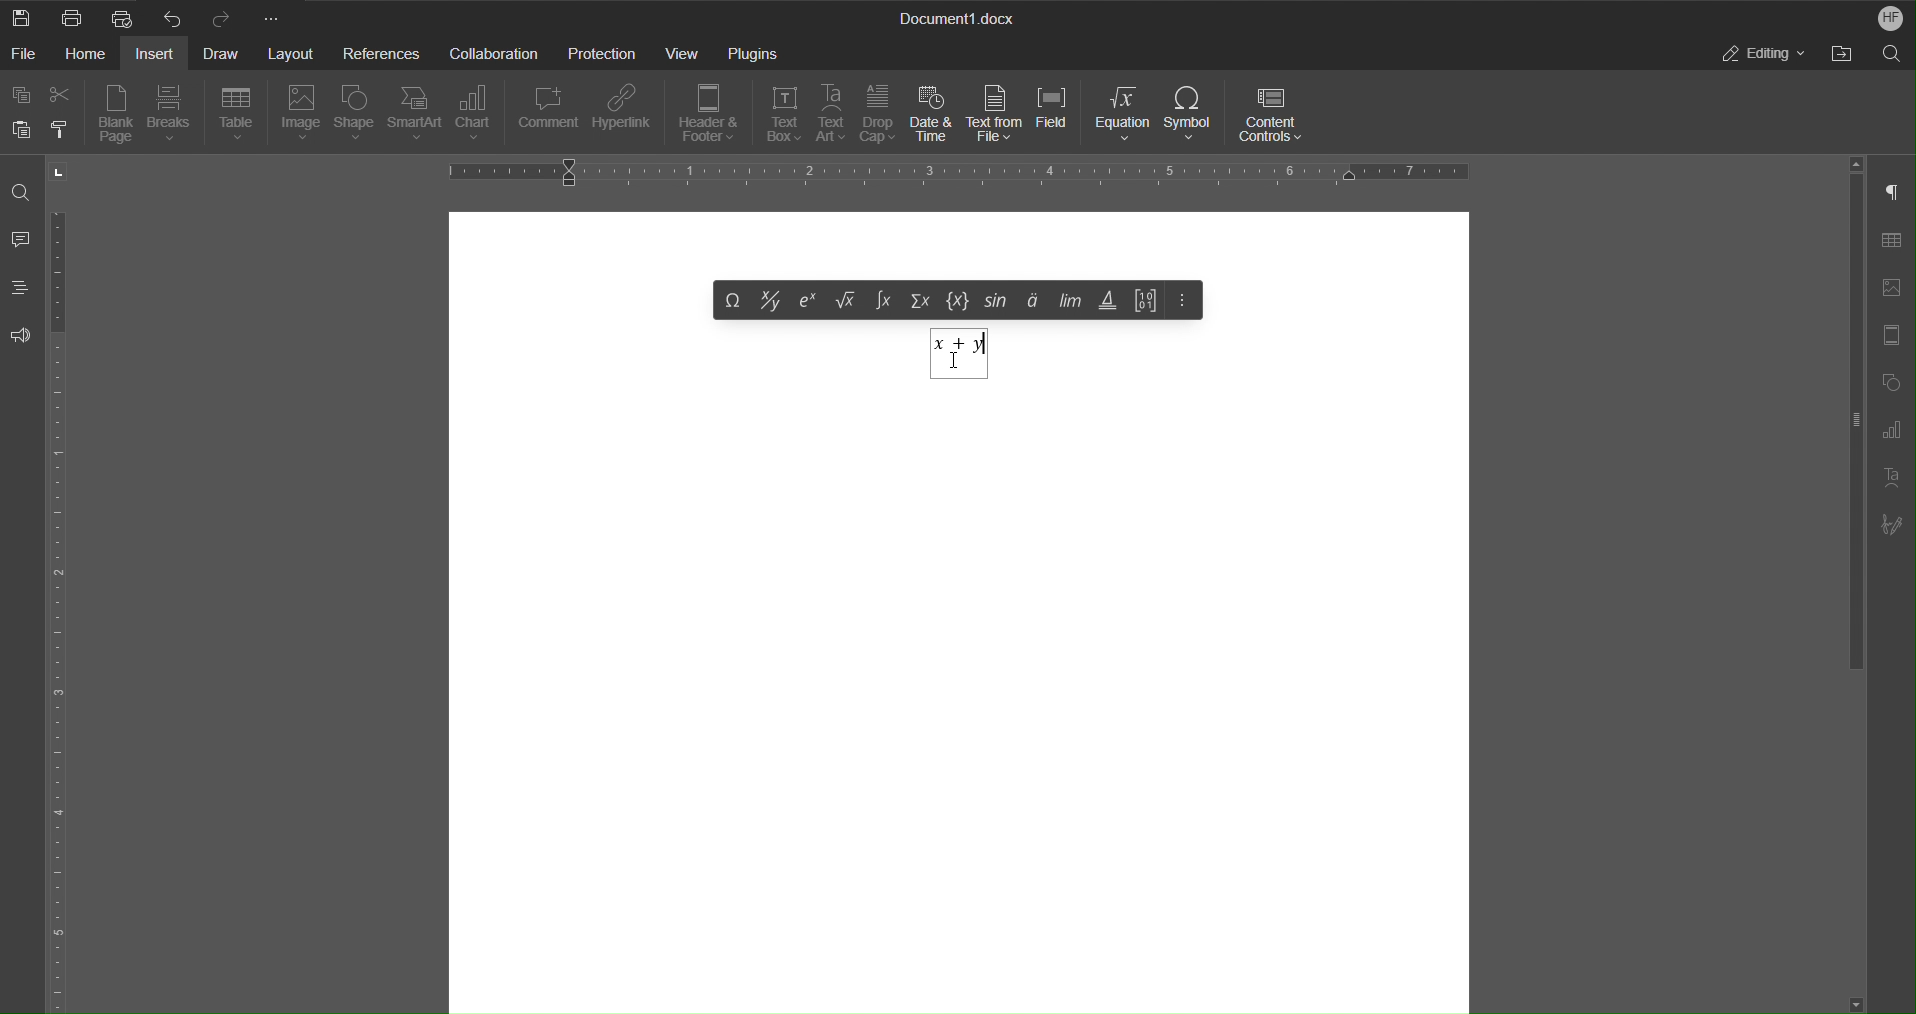 The width and height of the screenshot is (1916, 1014). I want to click on Set, so click(958, 300).